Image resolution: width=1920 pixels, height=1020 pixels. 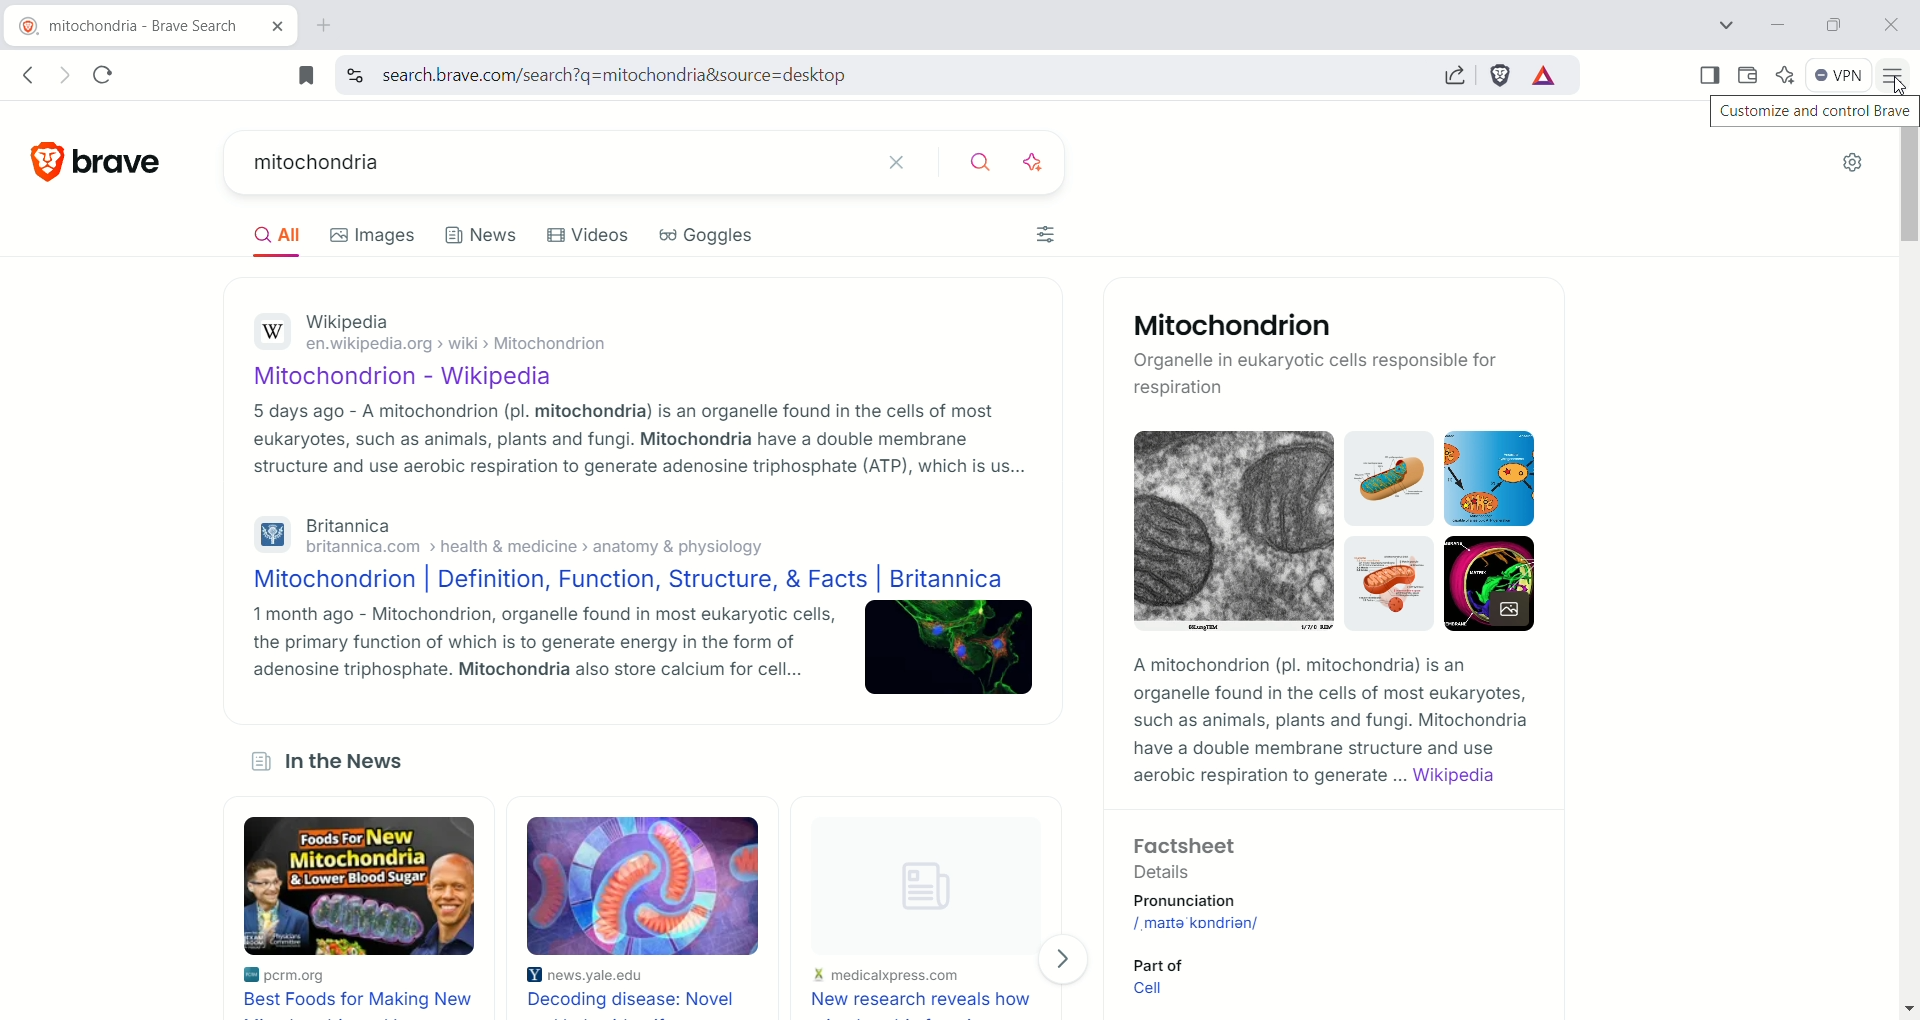 What do you see at coordinates (1853, 165) in the screenshot?
I see `quick settings` at bounding box center [1853, 165].